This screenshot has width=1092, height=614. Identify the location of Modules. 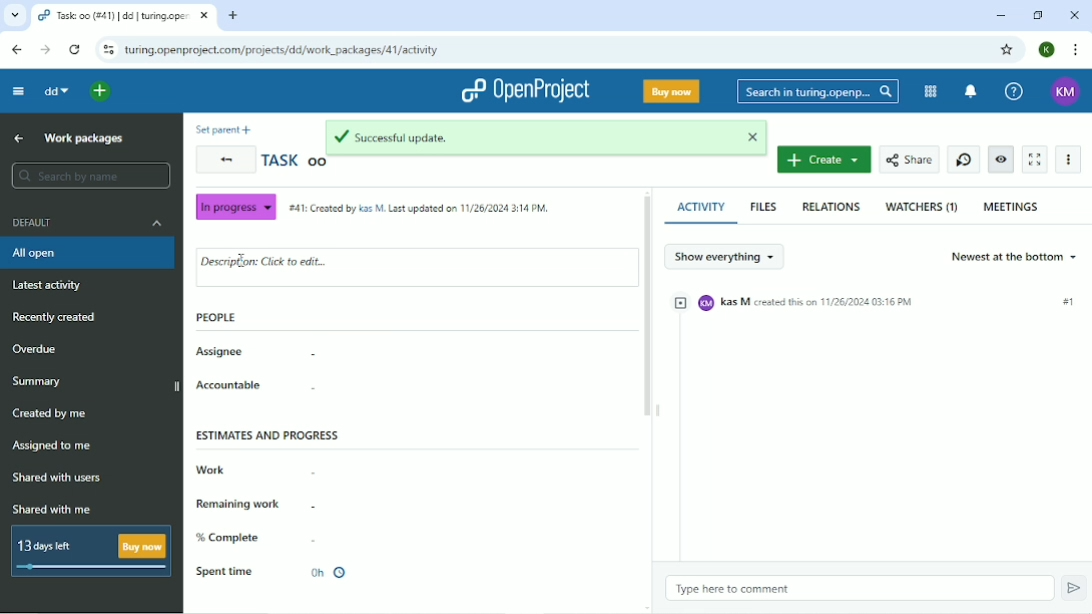
(931, 91).